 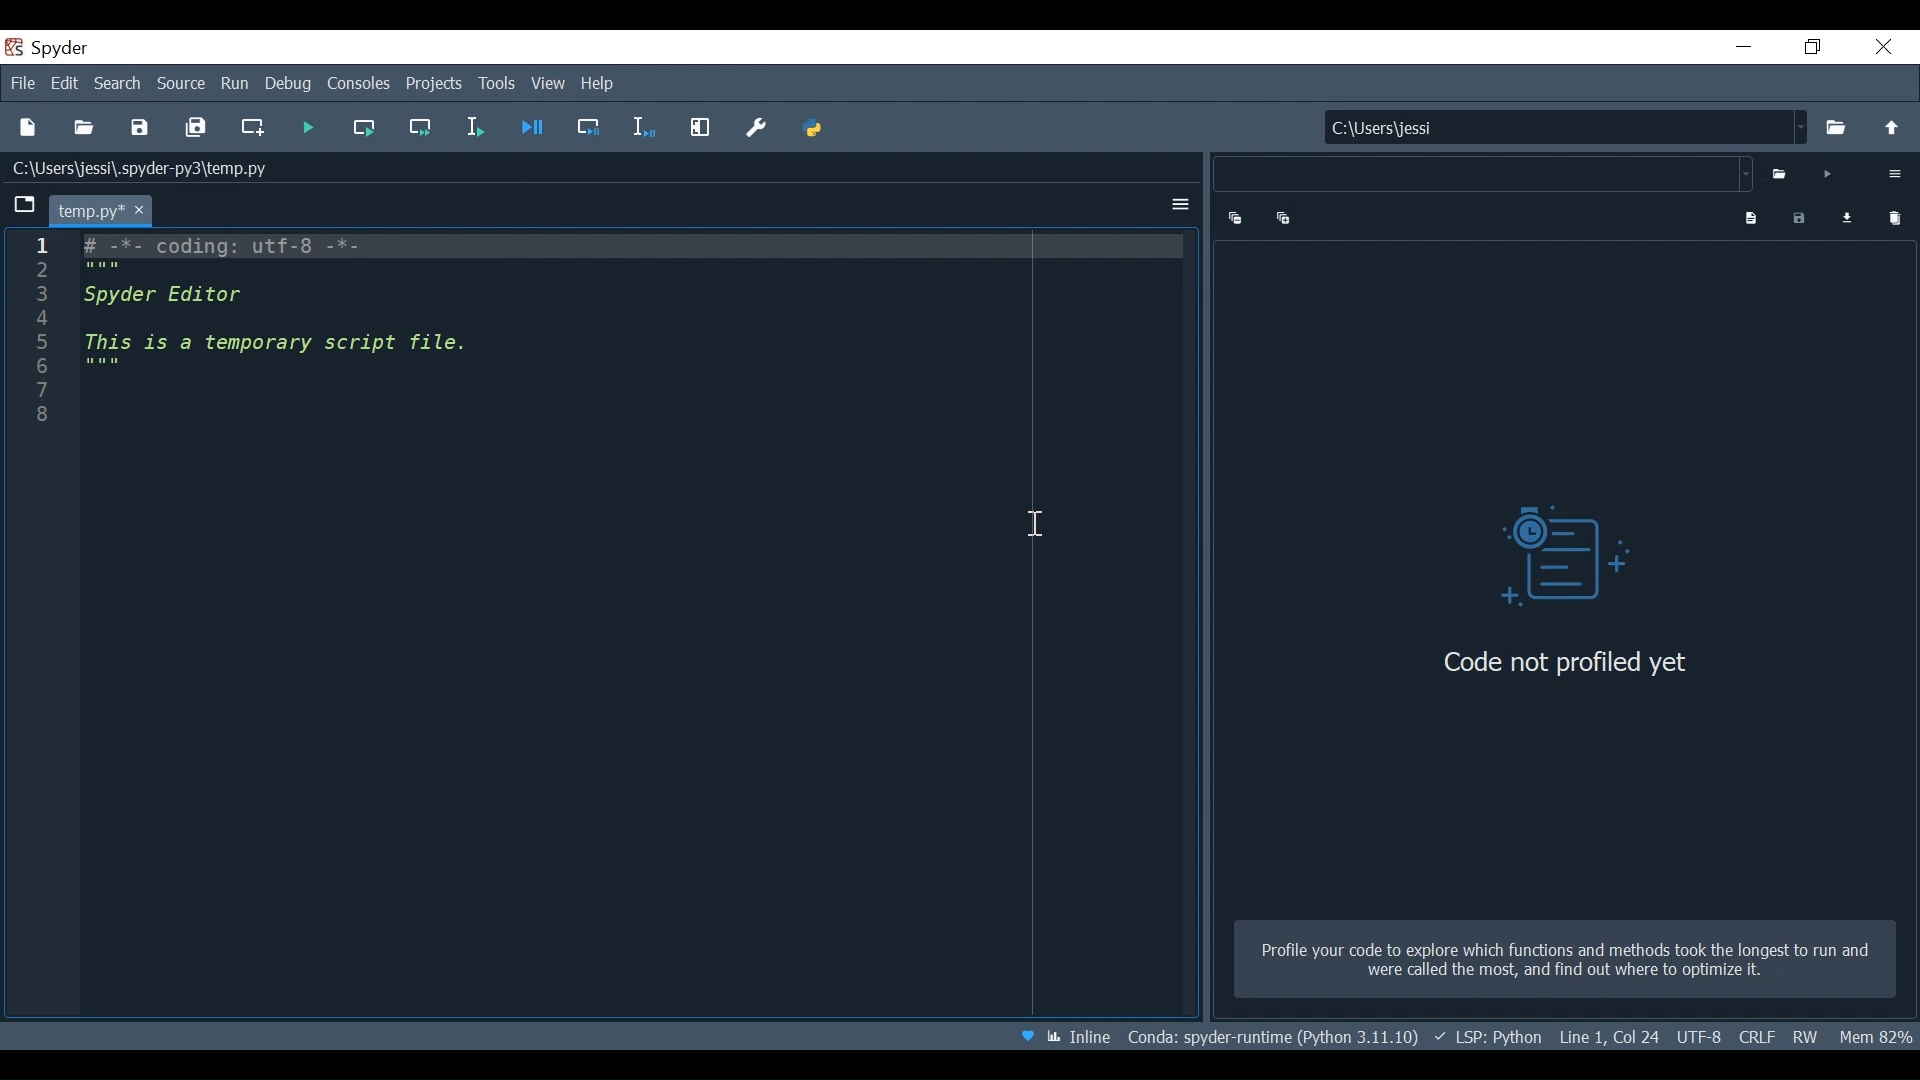 What do you see at coordinates (1811, 48) in the screenshot?
I see `Restore` at bounding box center [1811, 48].